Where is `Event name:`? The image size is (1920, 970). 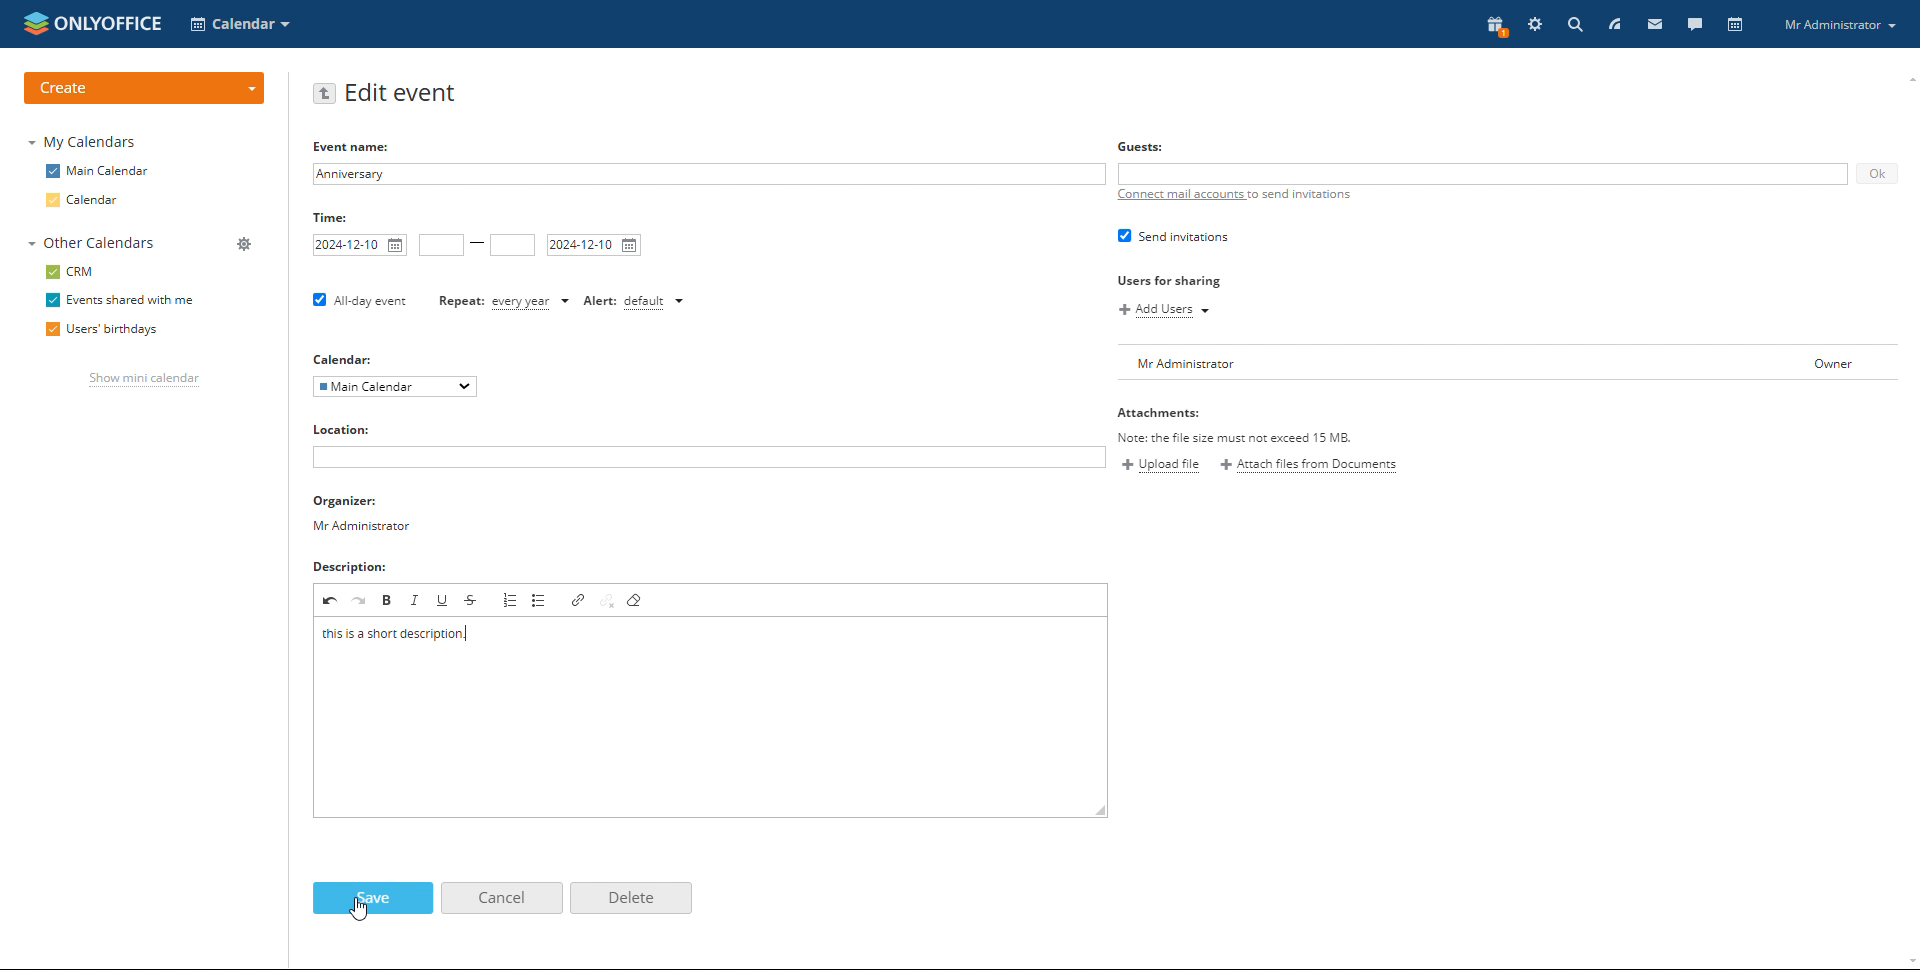
Event name: is located at coordinates (367, 145).